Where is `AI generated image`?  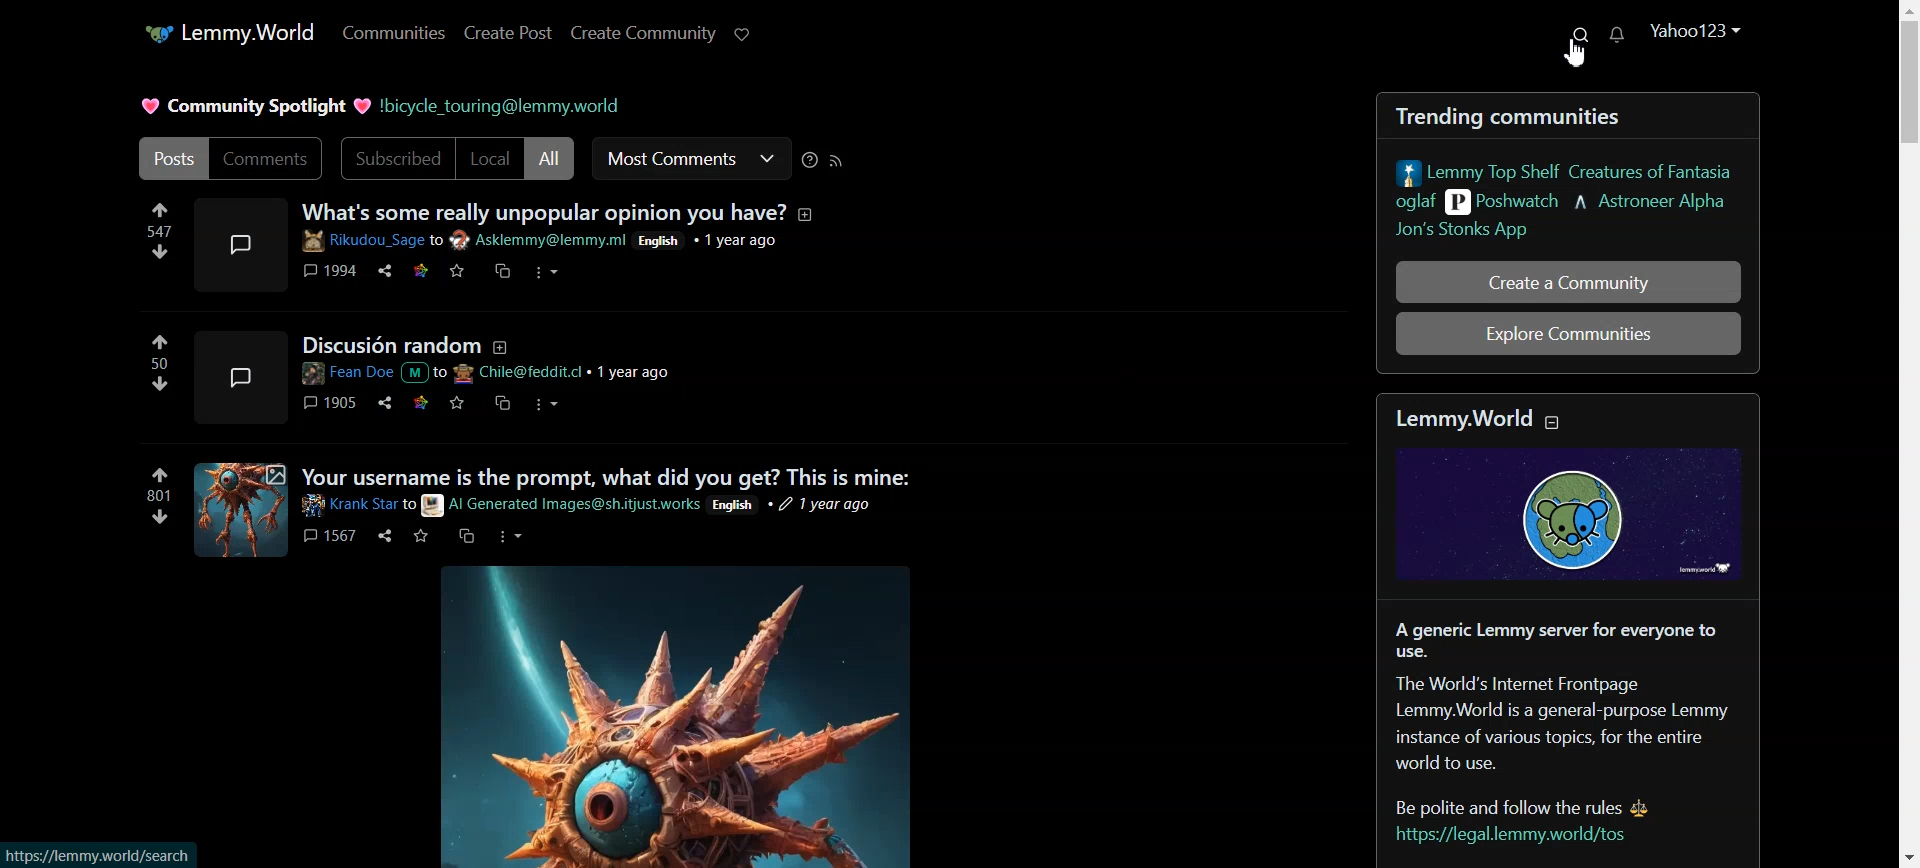
AI generated image is located at coordinates (665, 716).